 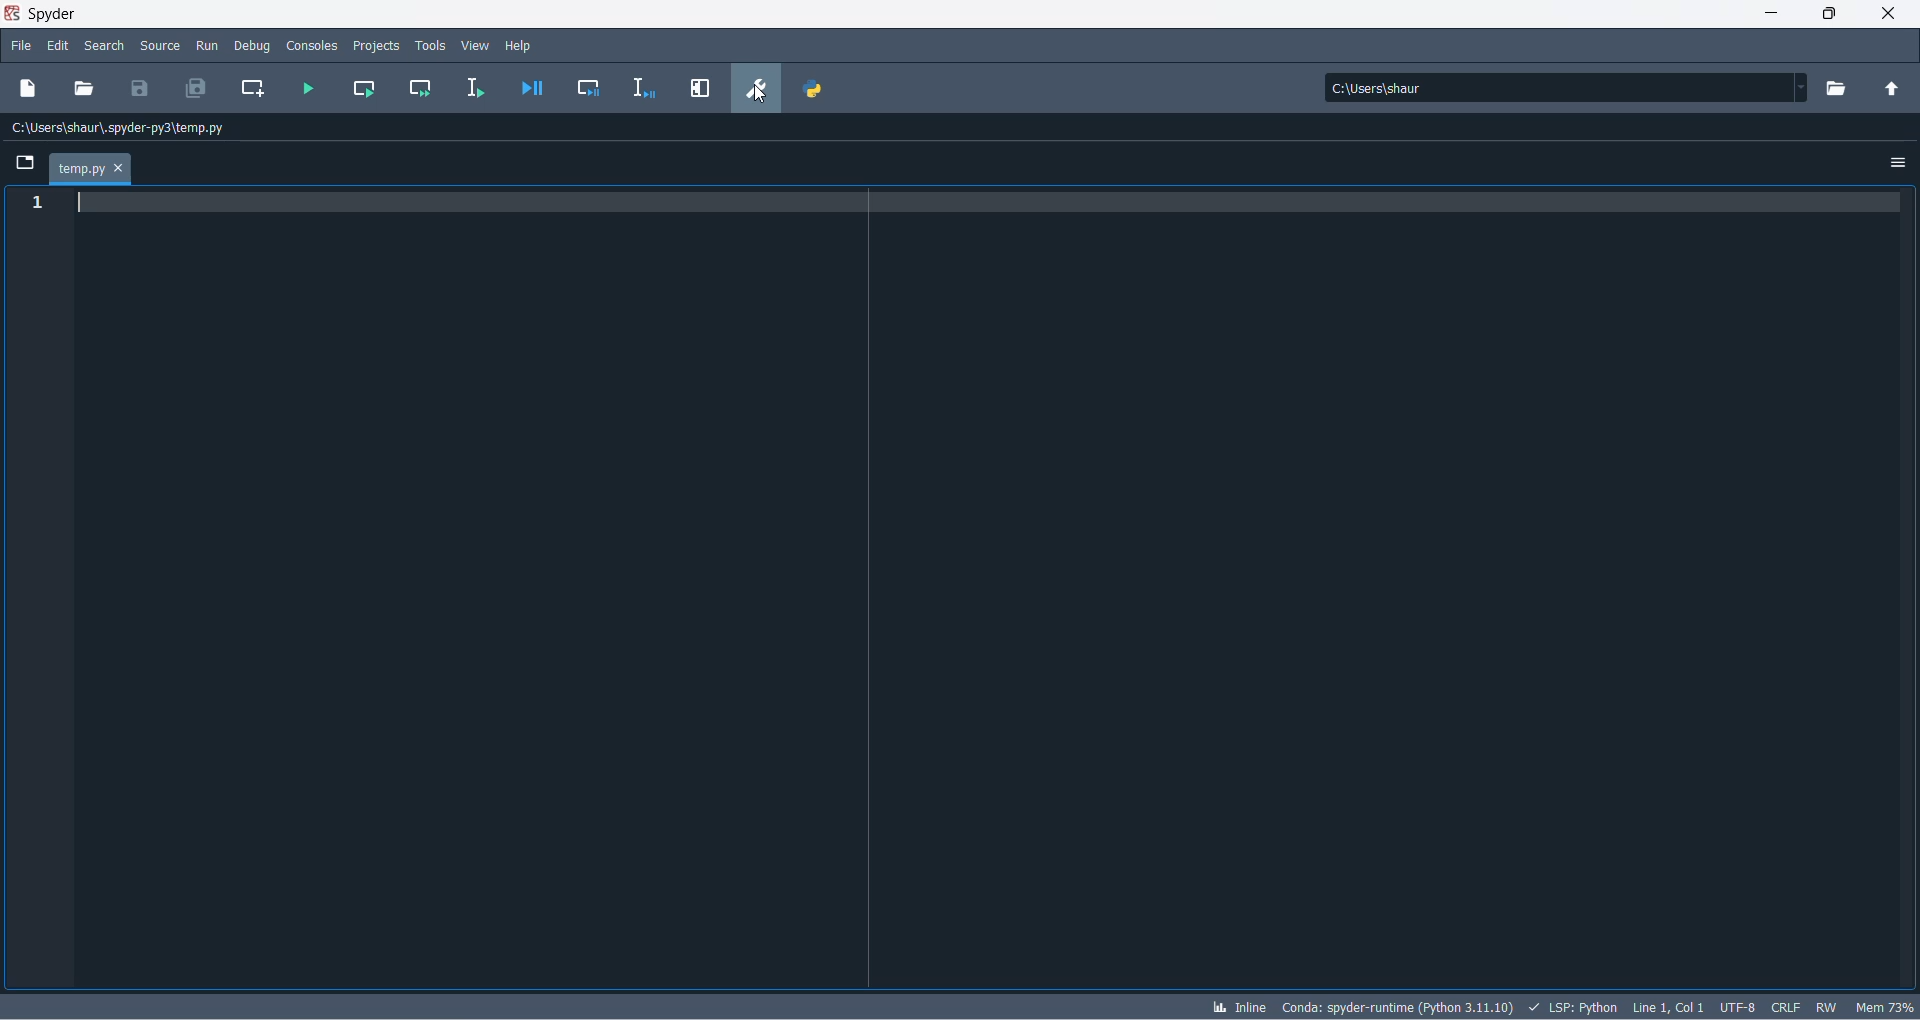 What do you see at coordinates (256, 46) in the screenshot?
I see `debug` at bounding box center [256, 46].